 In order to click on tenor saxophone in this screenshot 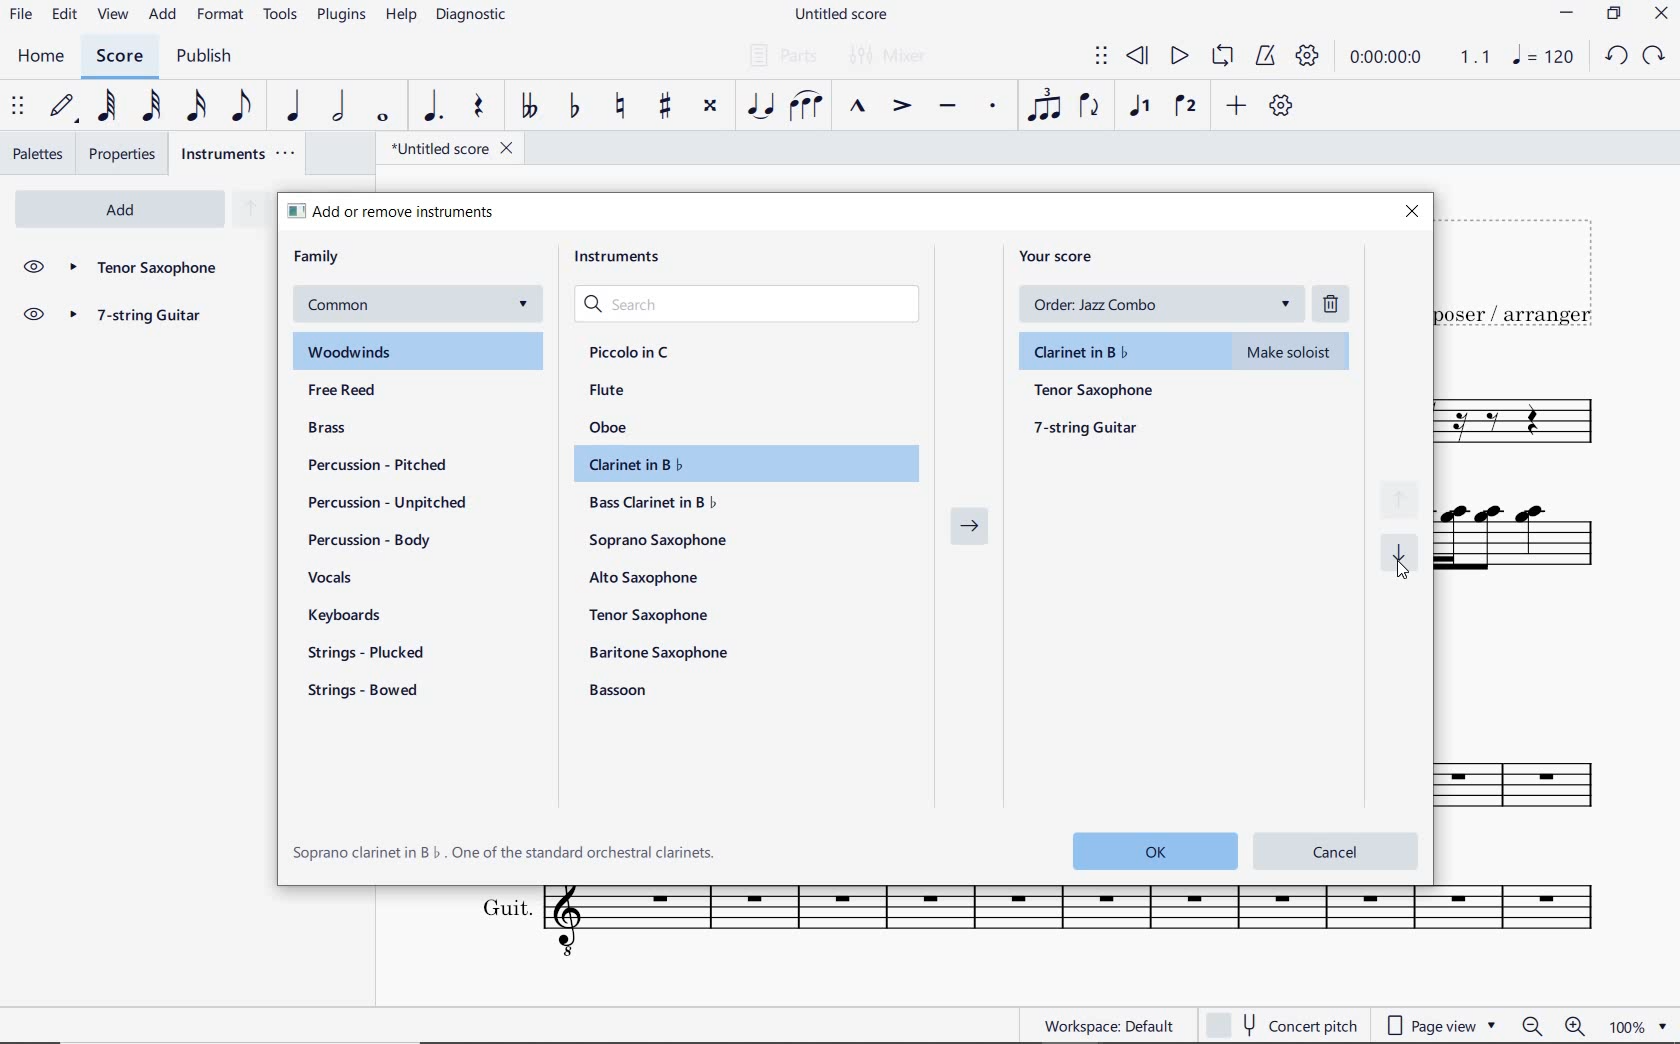, I will do `click(652, 614)`.